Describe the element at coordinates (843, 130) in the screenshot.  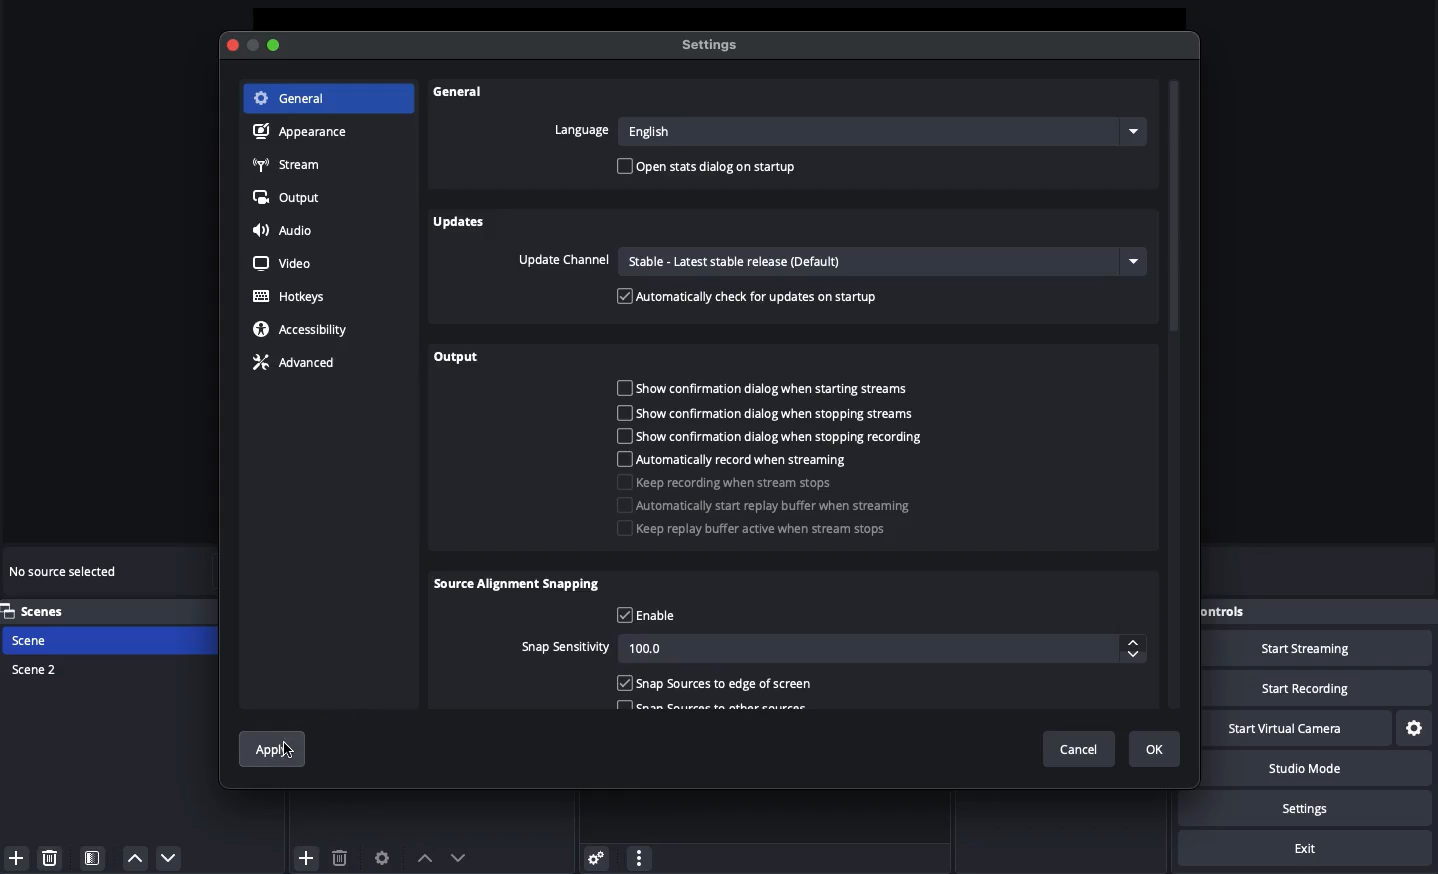
I see `Language` at that location.